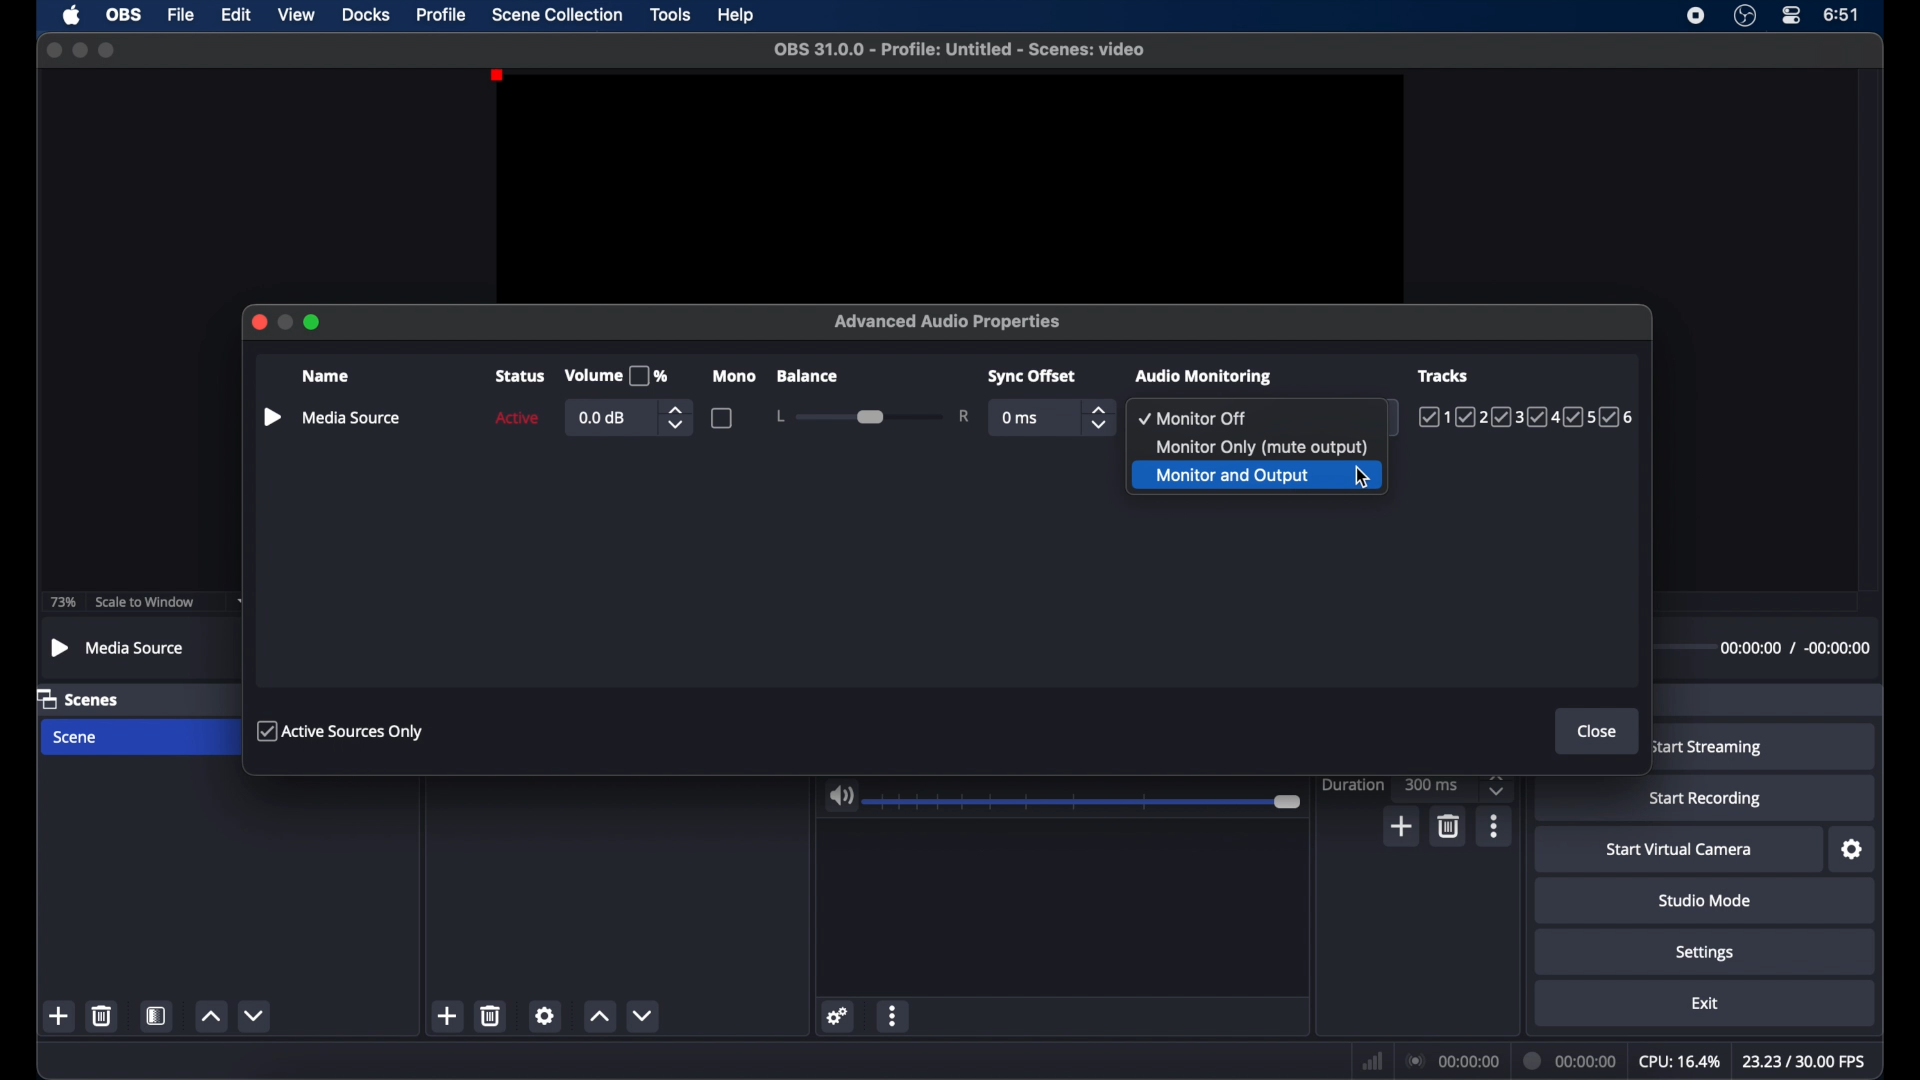 This screenshot has height=1080, width=1920. What do you see at coordinates (599, 1018) in the screenshot?
I see `increment` at bounding box center [599, 1018].